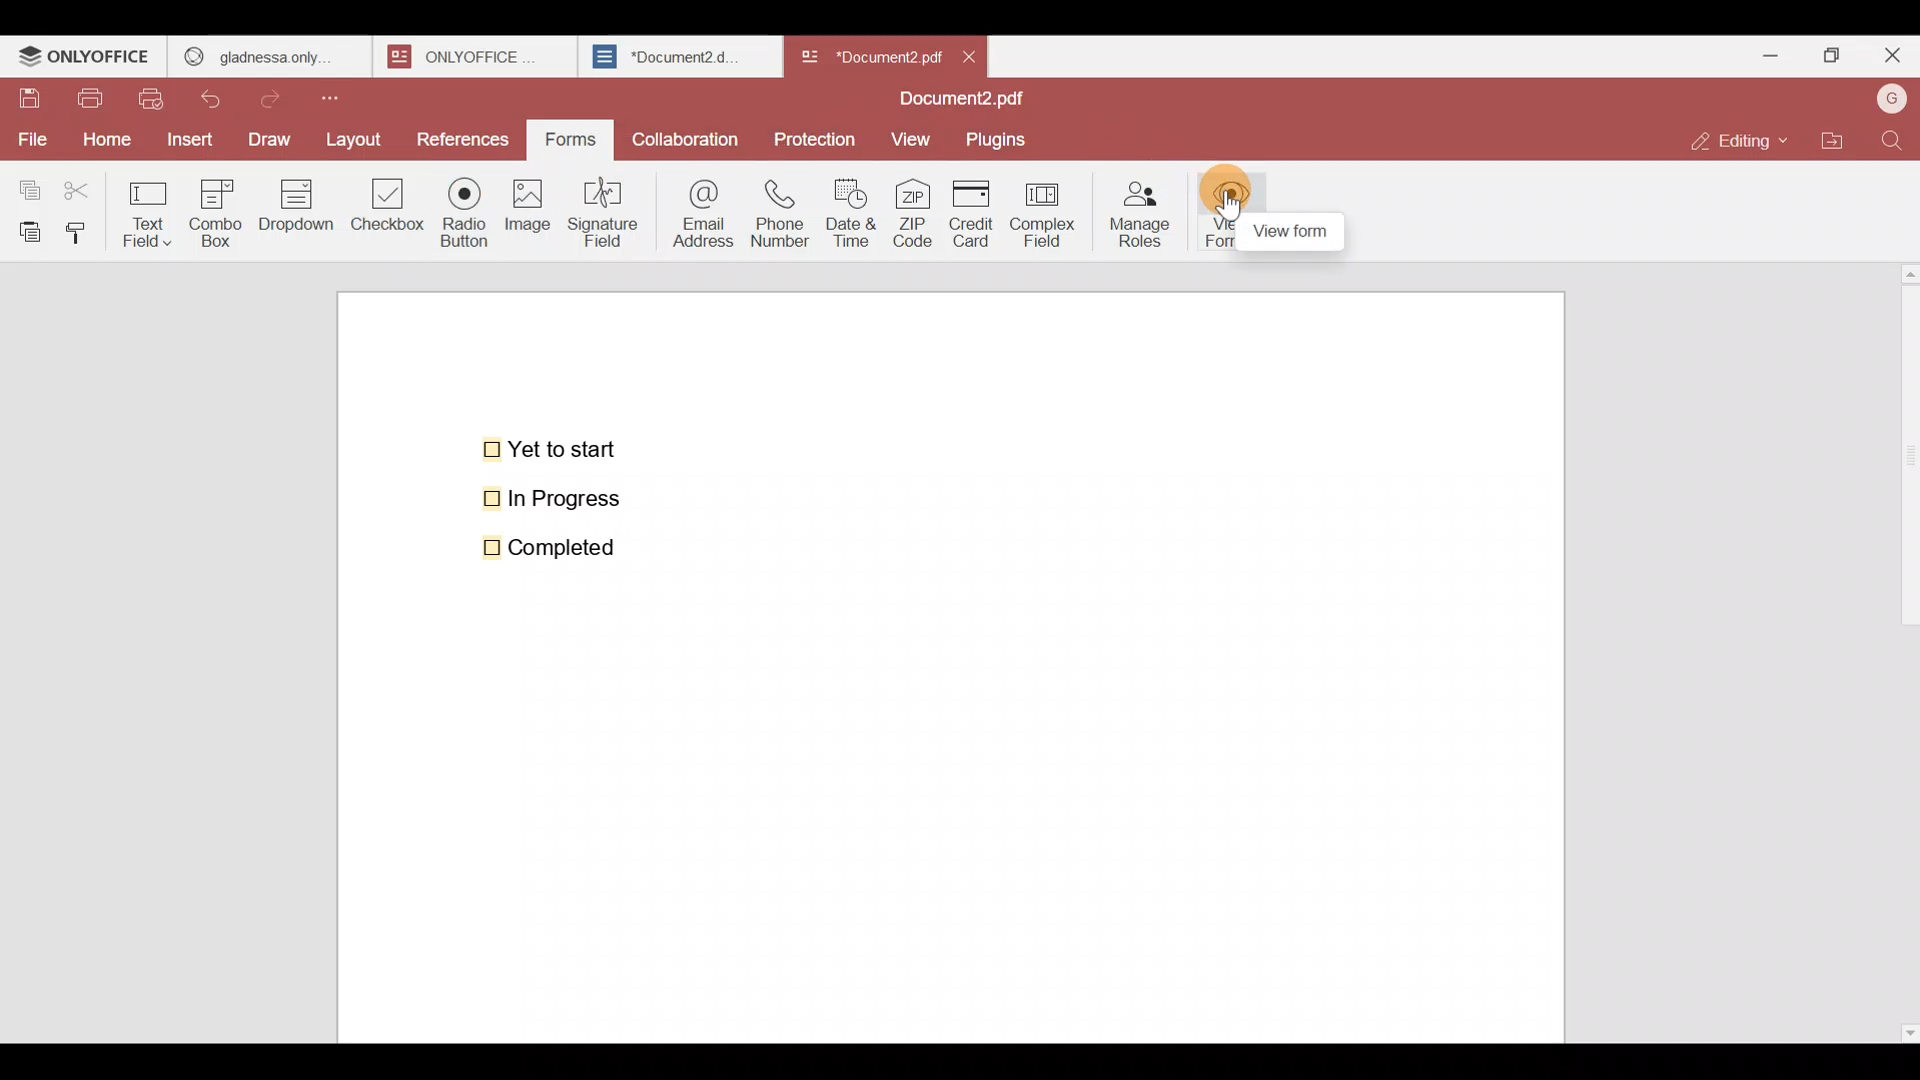  I want to click on Date & time, so click(856, 213).